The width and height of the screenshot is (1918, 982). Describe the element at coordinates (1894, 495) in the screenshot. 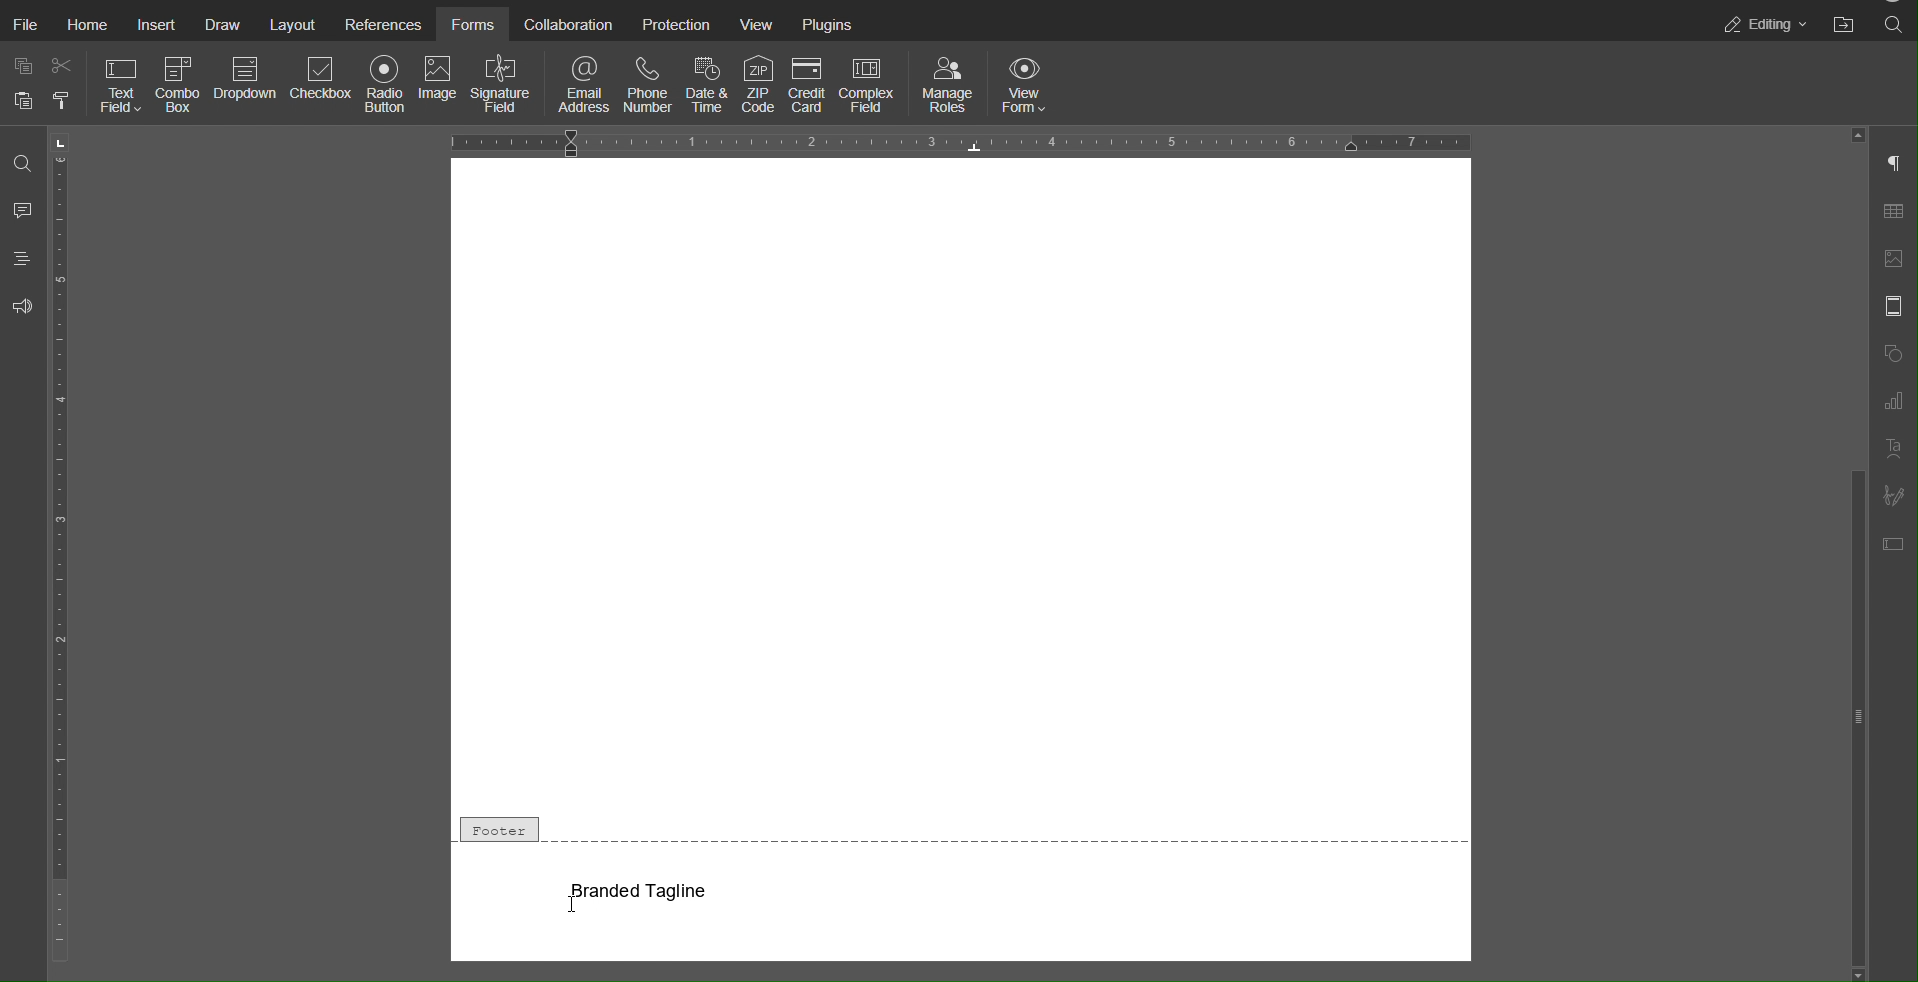

I see `Signature` at that location.